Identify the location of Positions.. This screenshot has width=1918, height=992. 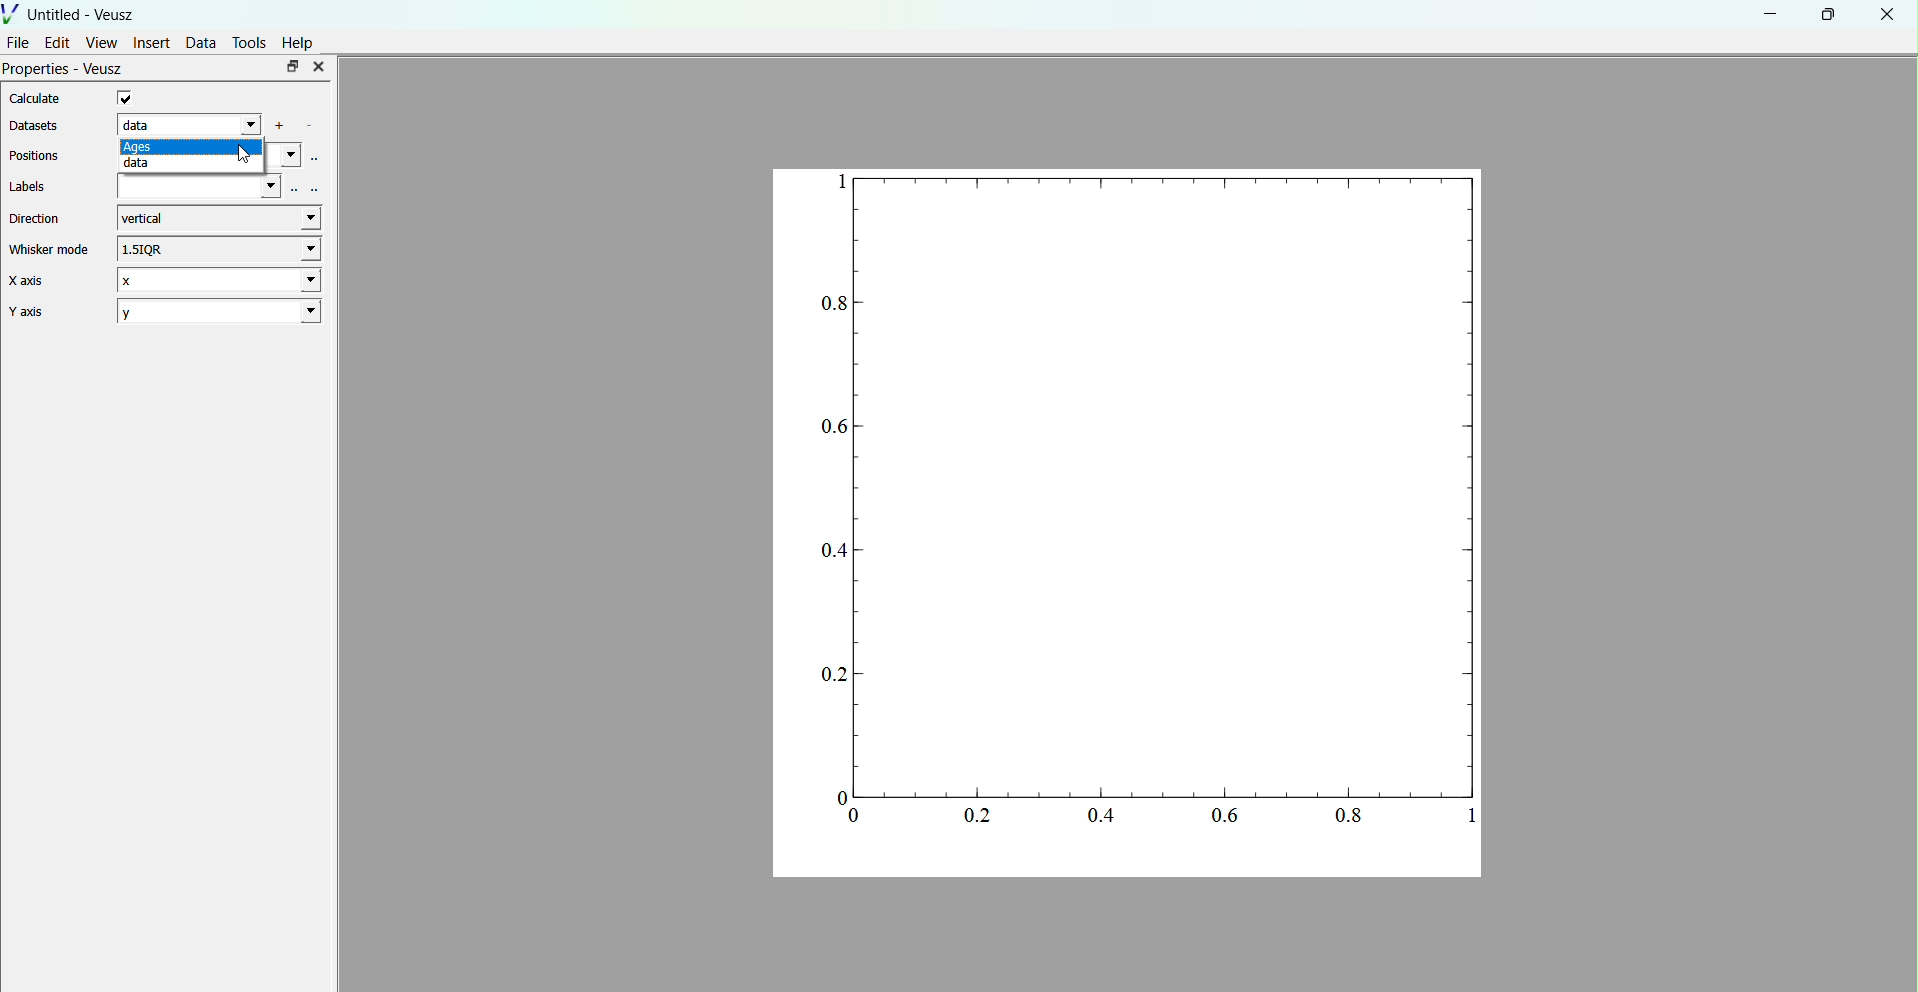
(39, 155).